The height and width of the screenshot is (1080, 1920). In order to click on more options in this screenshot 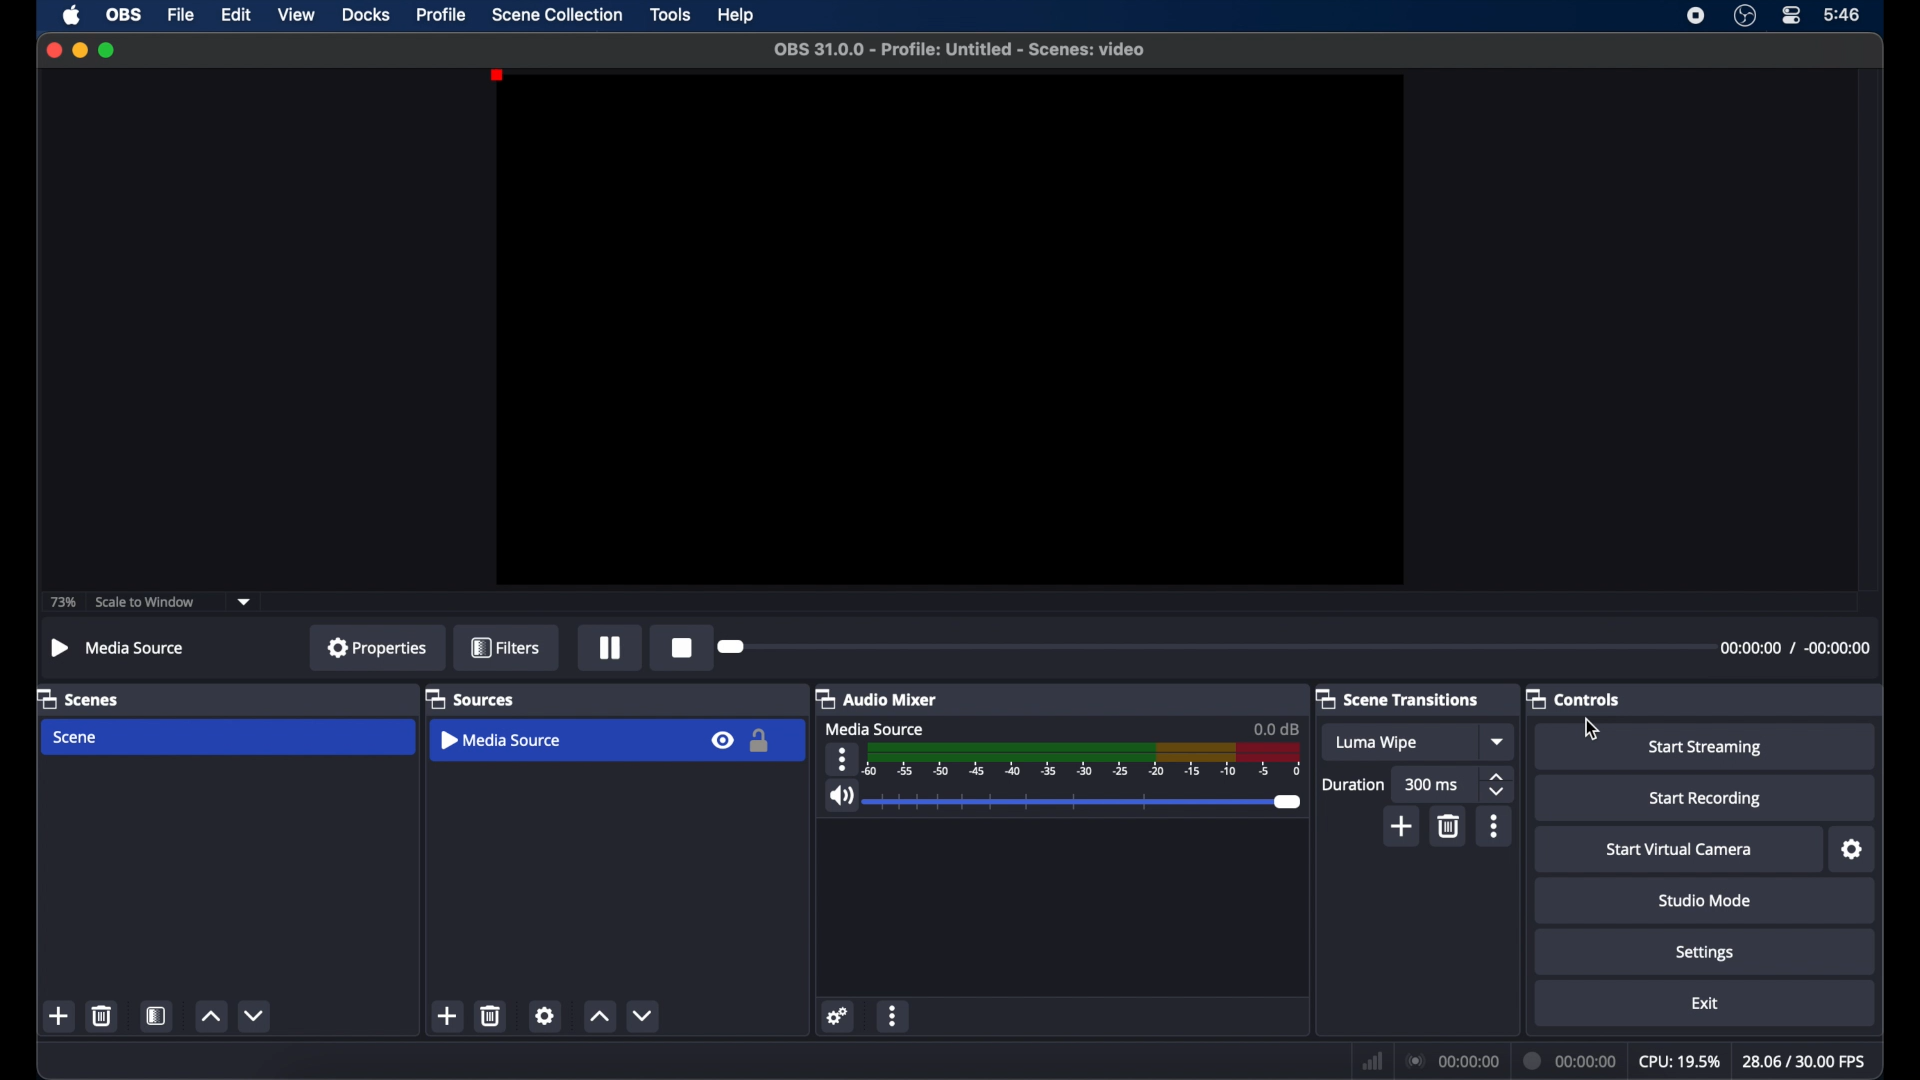, I will do `click(1495, 826)`.